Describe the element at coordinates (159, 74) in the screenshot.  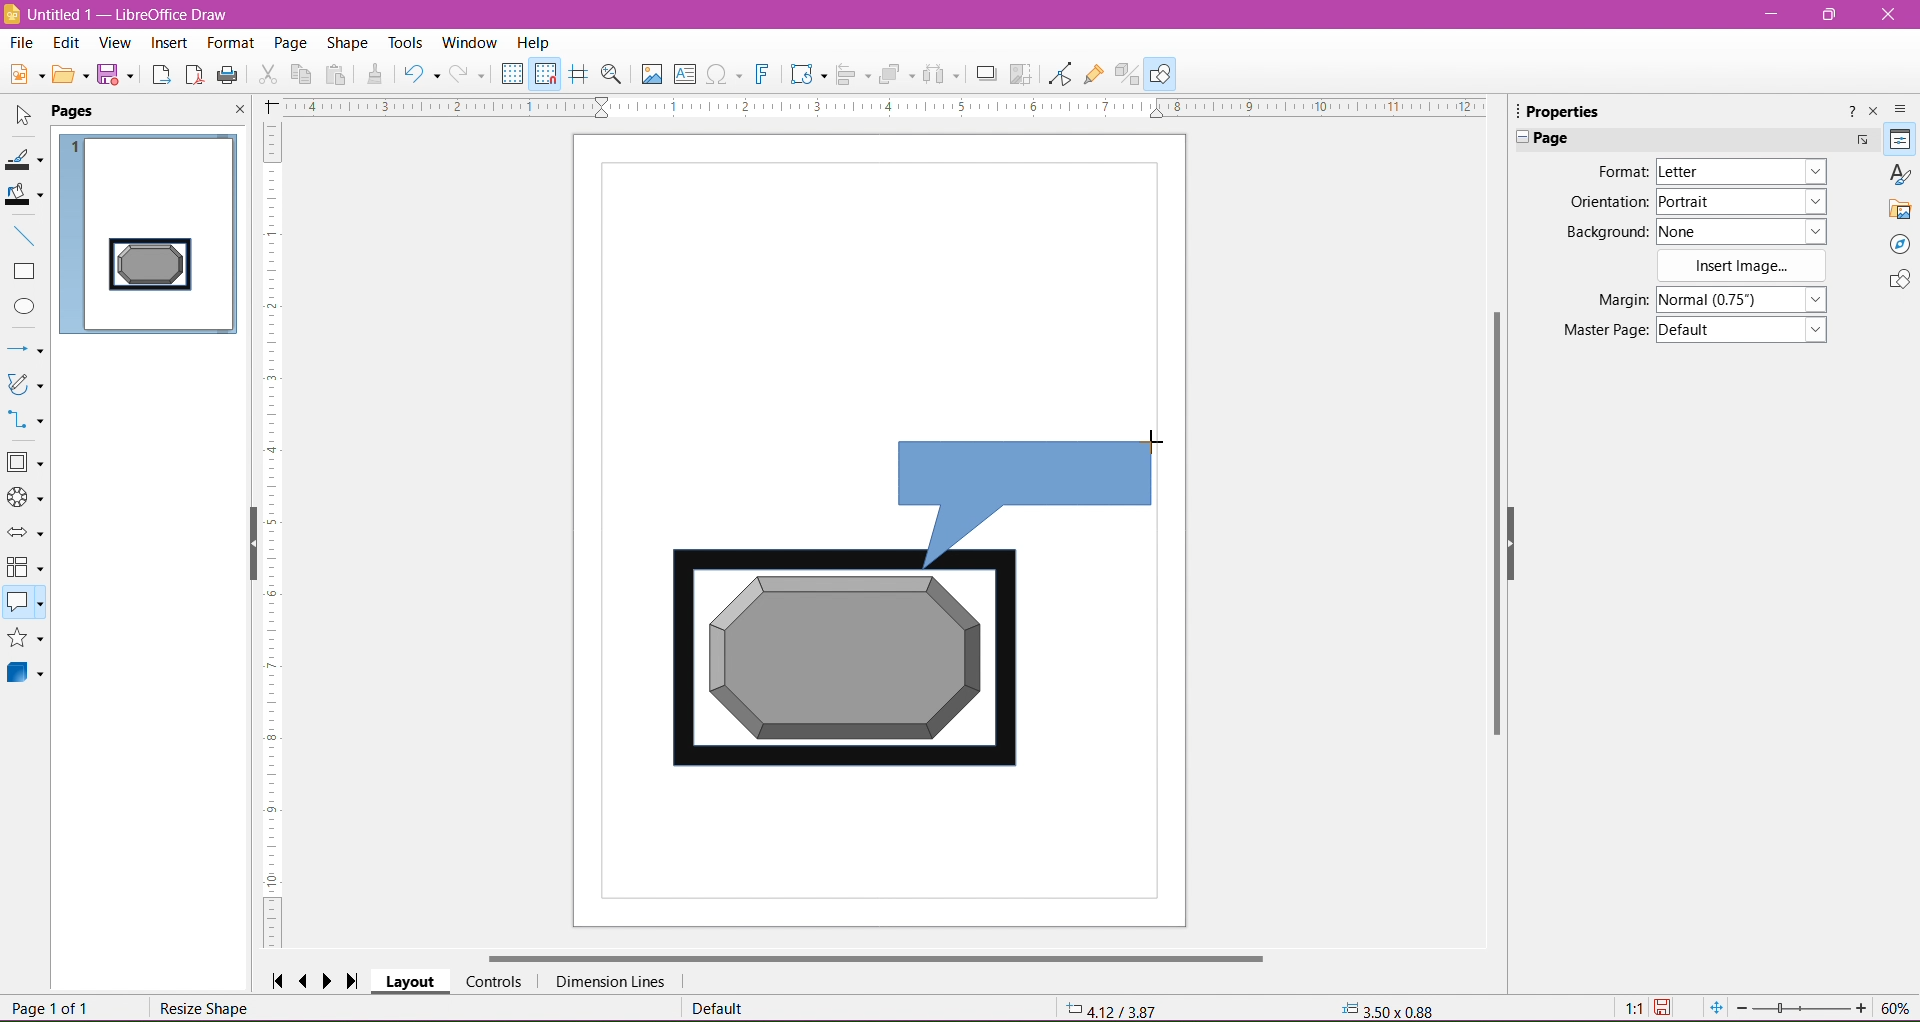
I see `Export` at that location.